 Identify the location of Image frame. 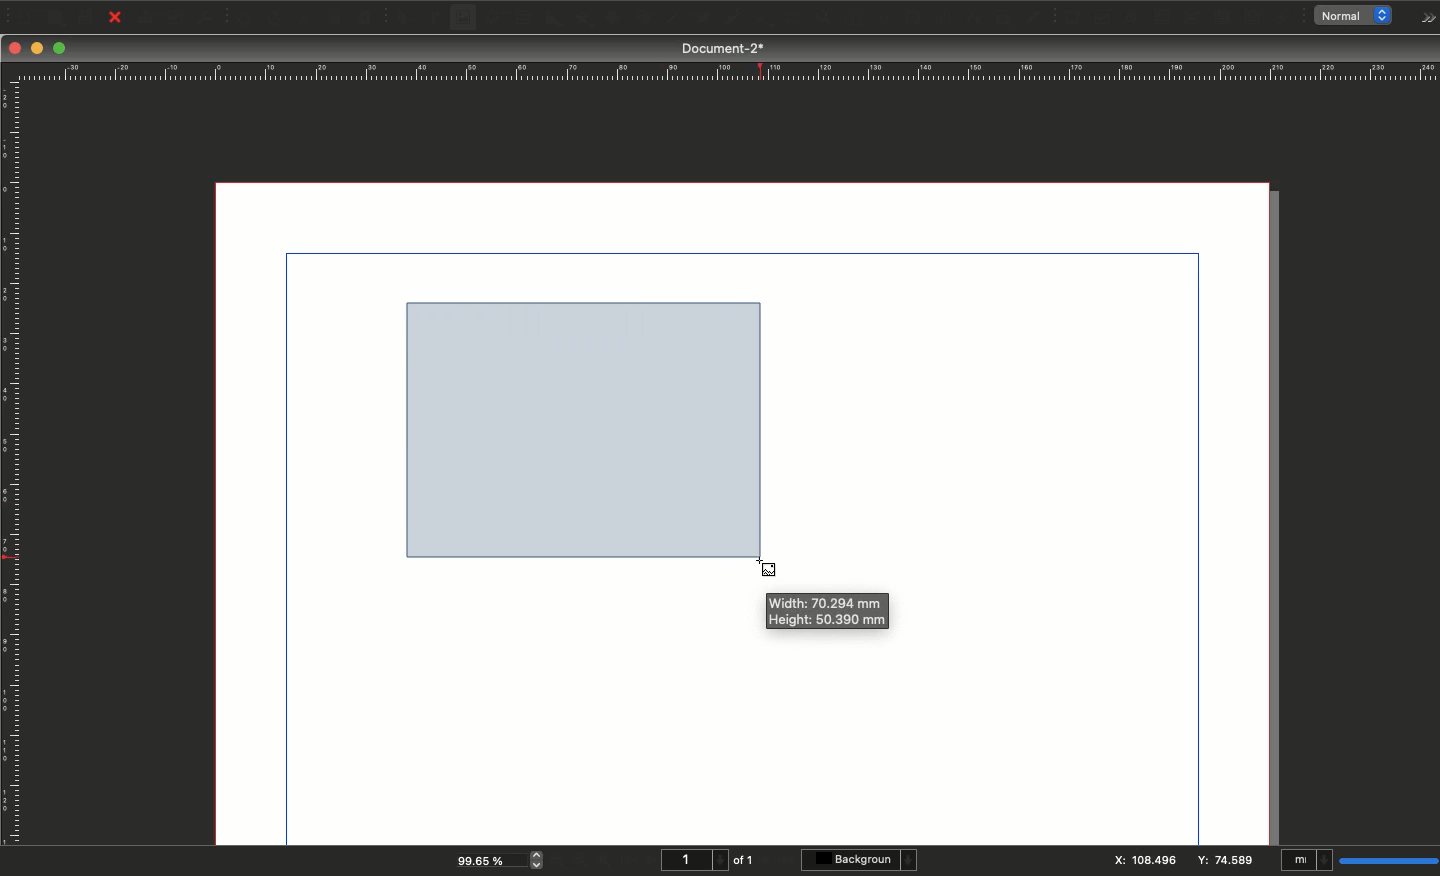
(466, 20).